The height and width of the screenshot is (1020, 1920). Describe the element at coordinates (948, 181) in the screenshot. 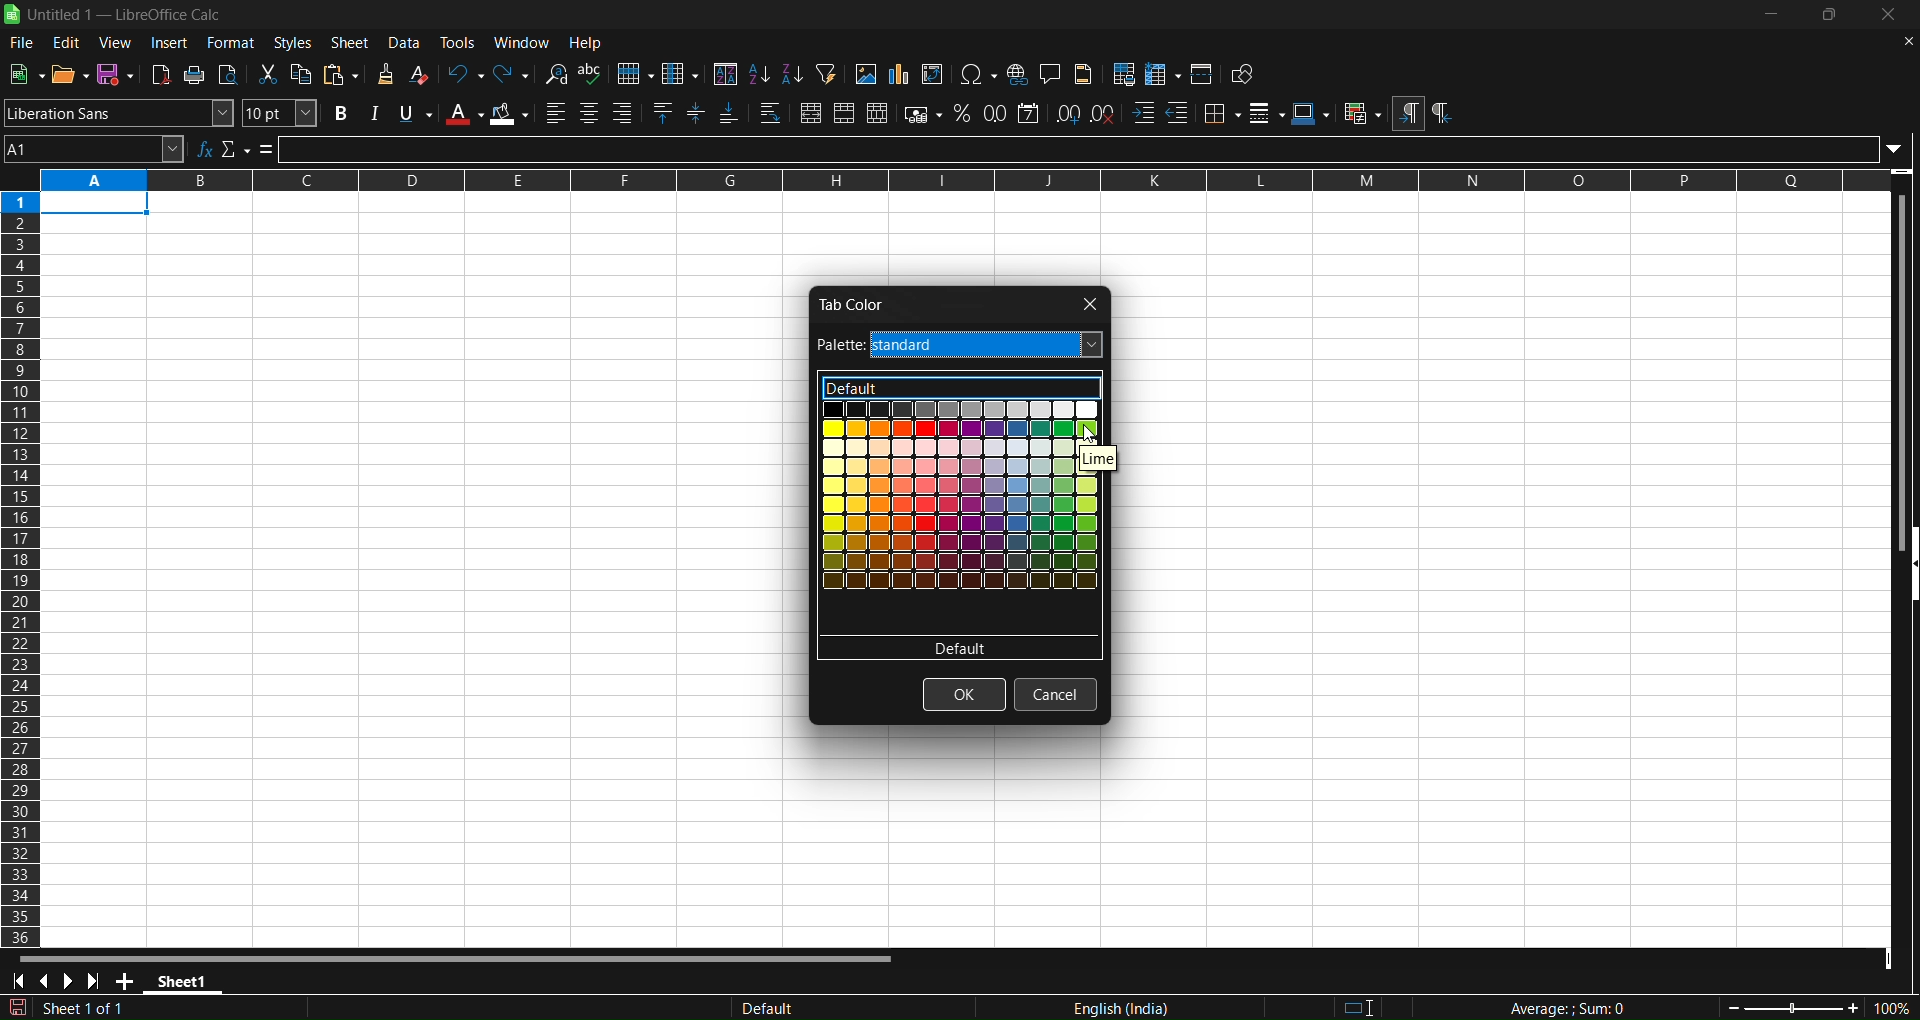

I see `rows` at that location.